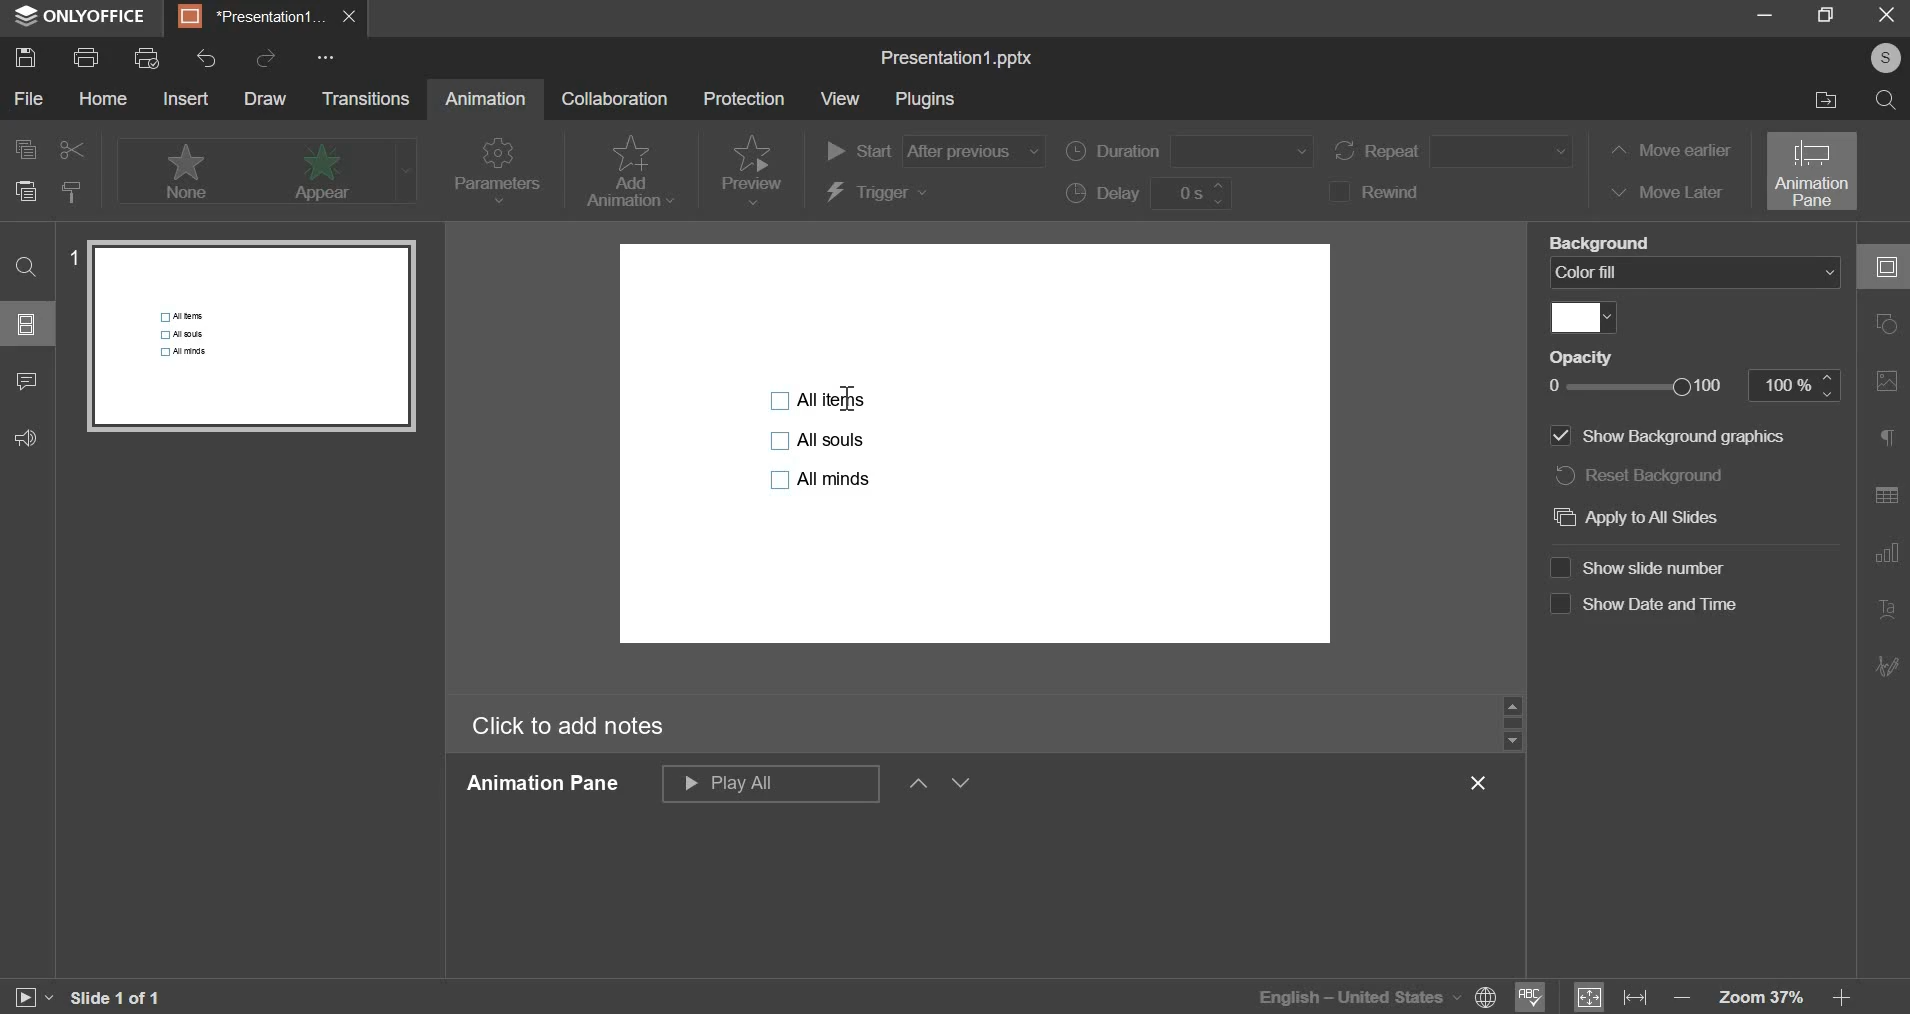  What do you see at coordinates (35, 437) in the screenshot?
I see `feedback` at bounding box center [35, 437].